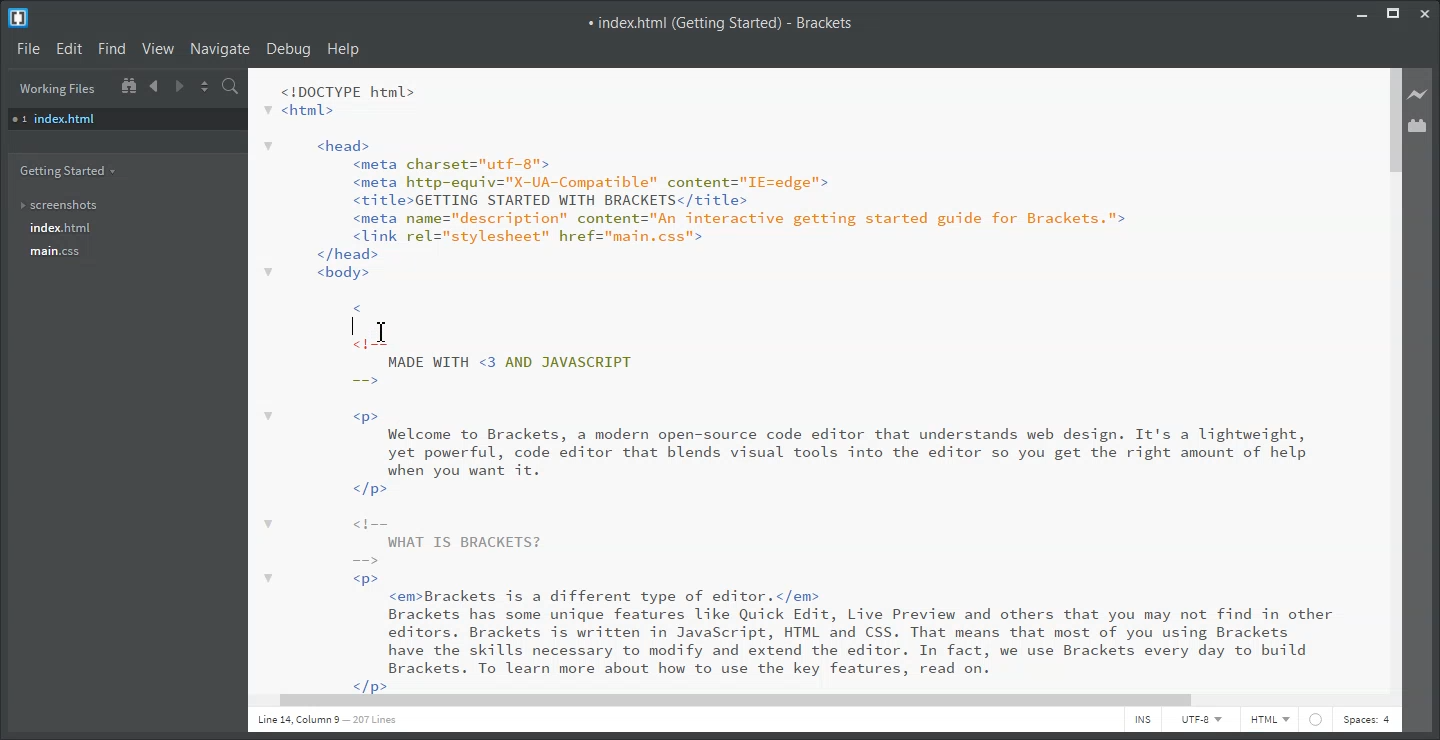 The width and height of the screenshot is (1440, 740). I want to click on Text Cursor, so click(351, 325).